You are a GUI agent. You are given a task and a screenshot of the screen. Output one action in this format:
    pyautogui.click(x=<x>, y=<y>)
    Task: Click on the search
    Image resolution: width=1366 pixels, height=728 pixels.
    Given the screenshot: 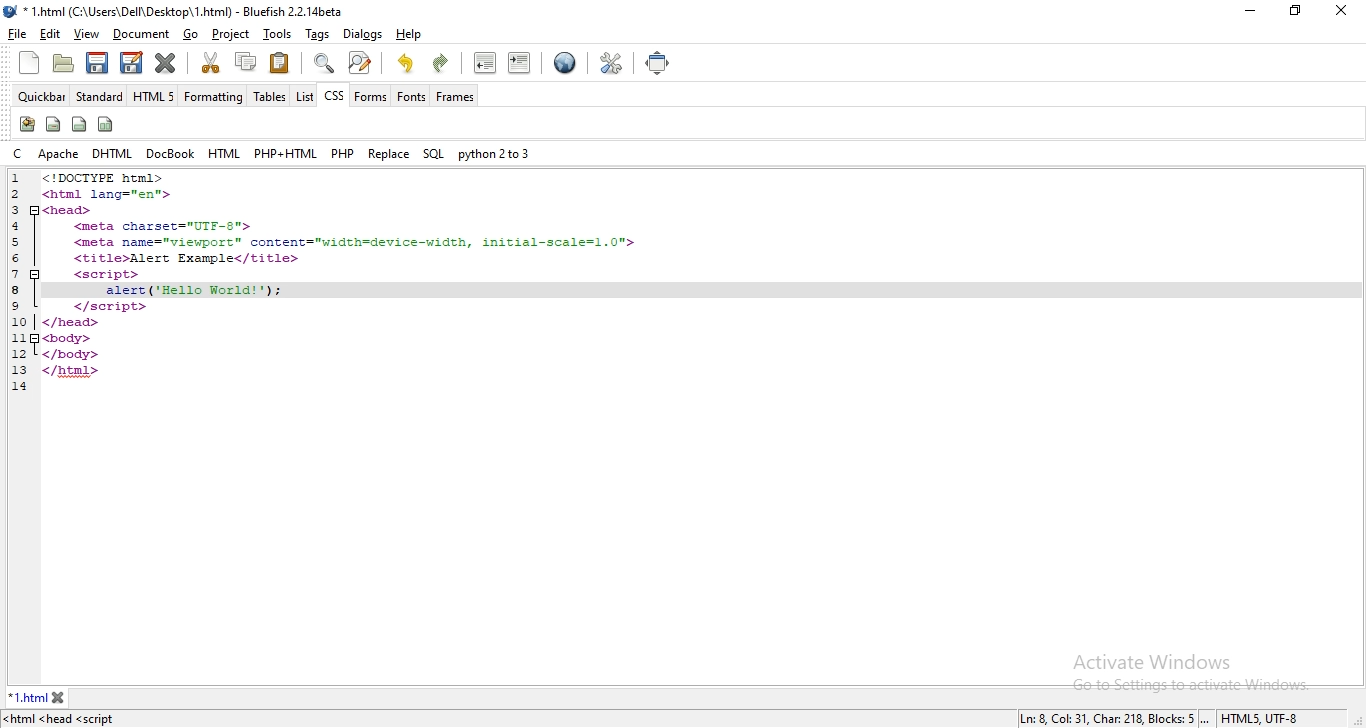 What is the action you would take?
    pyautogui.click(x=361, y=62)
    